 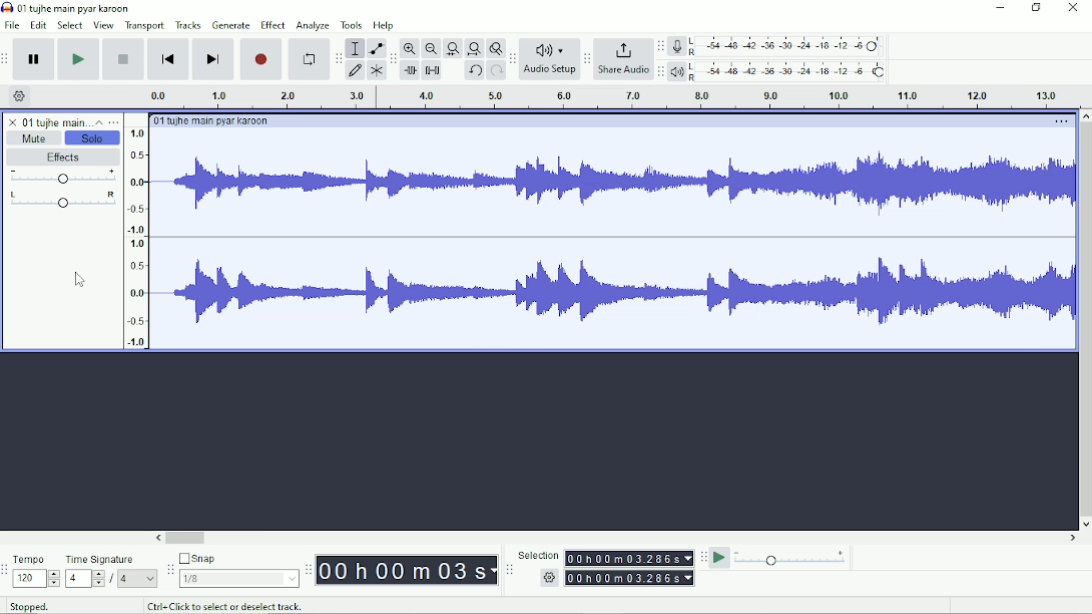 What do you see at coordinates (136, 233) in the screenshot?
I see `` at bounding box center [136, 233].